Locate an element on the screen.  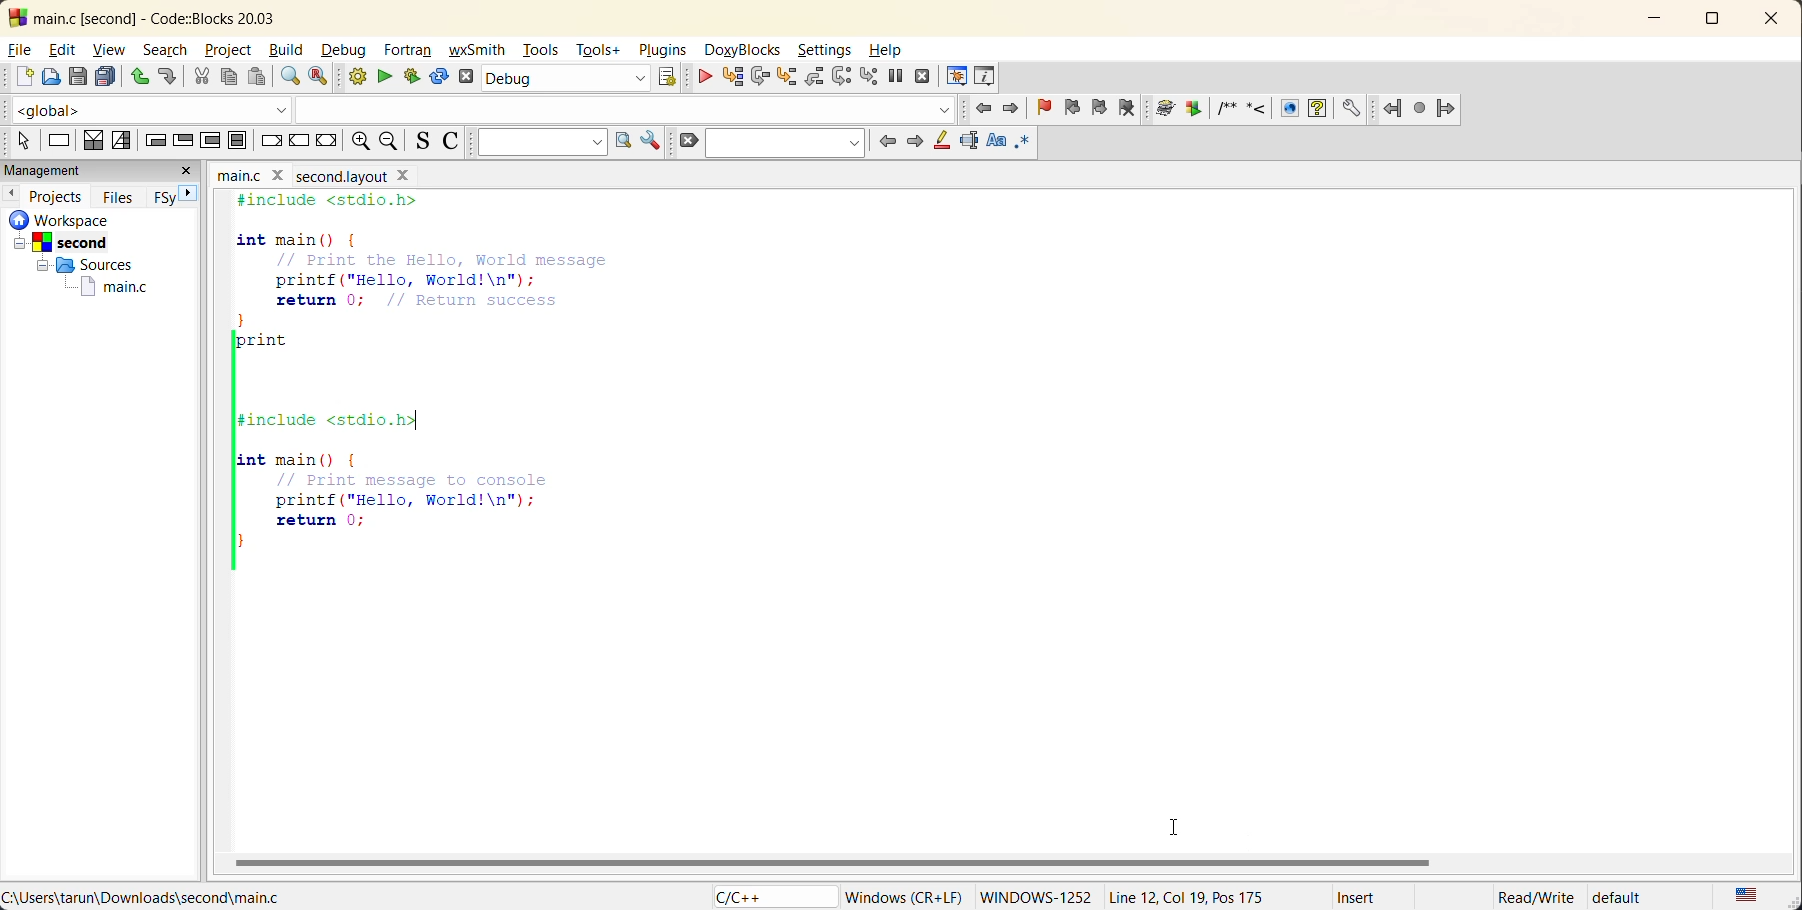
counting loop is located at coordinates (212, 140).